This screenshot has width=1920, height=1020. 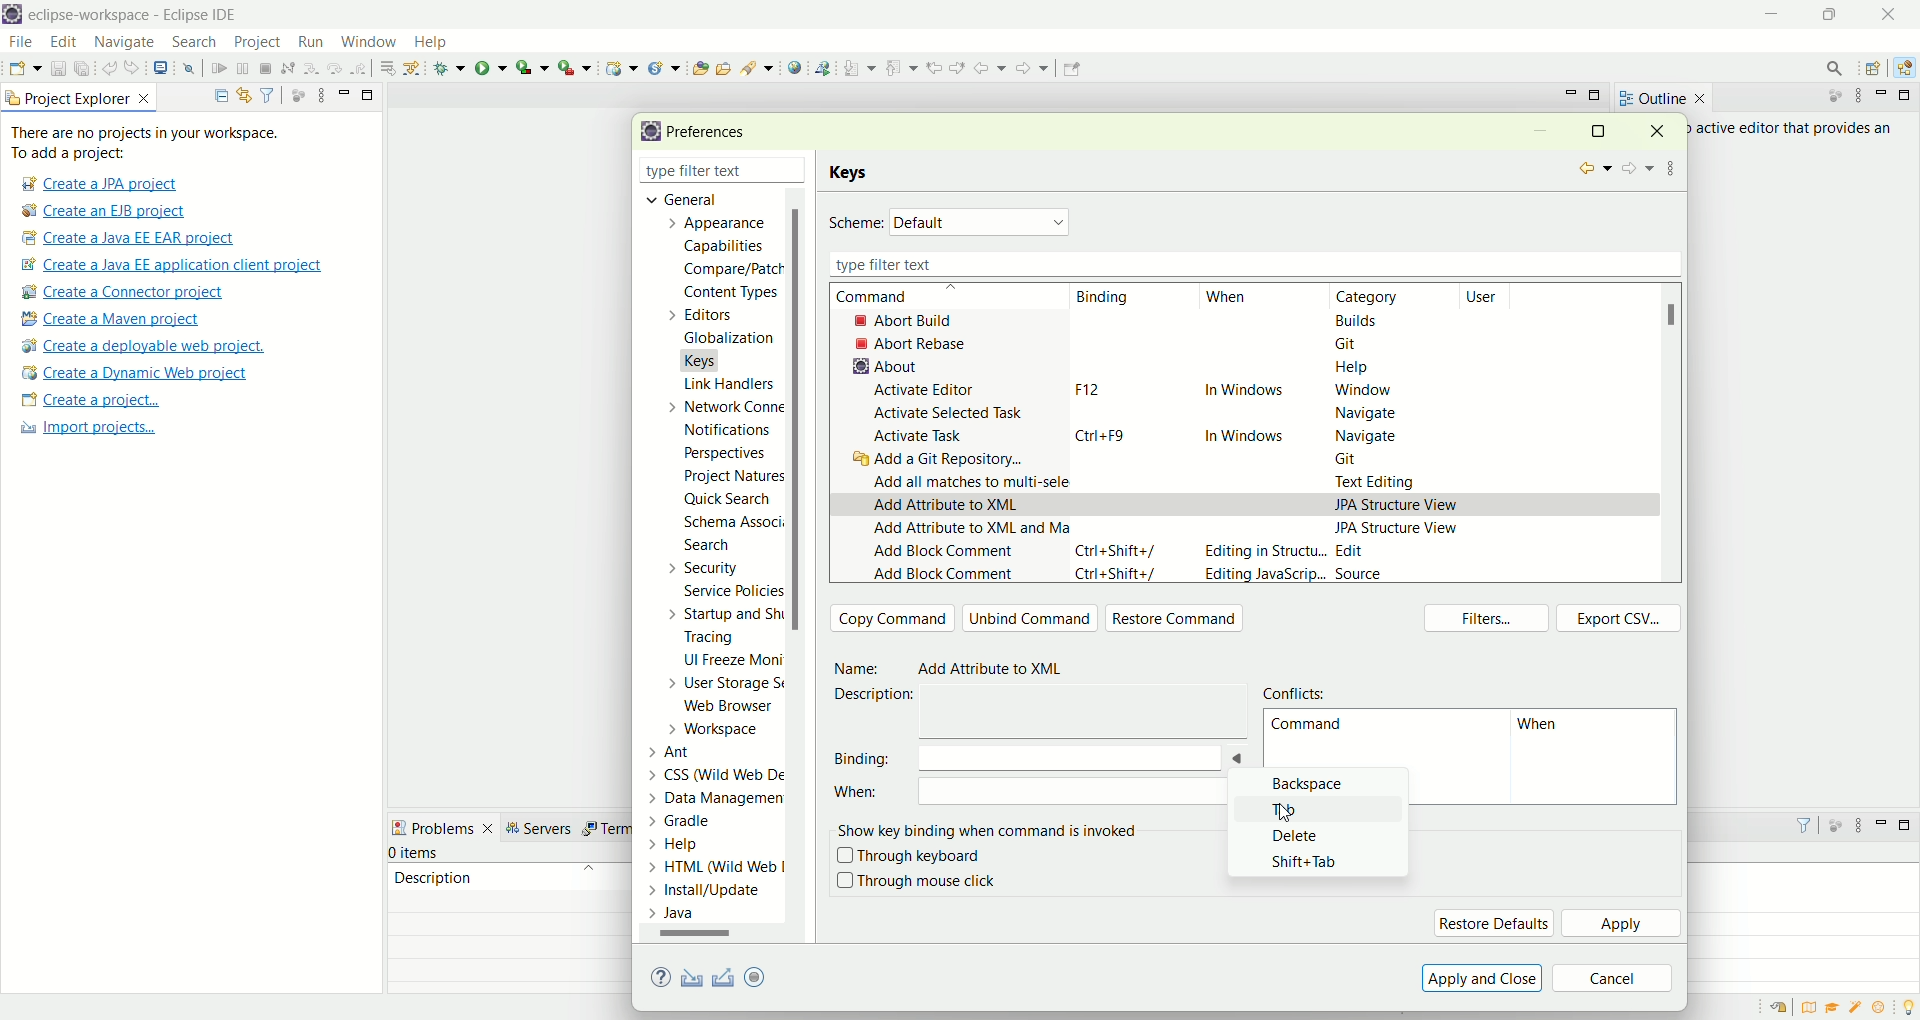 What do you see at coordinates (544, 828) in the screenshot?
I see `servers` at bounding box center [544, 828].